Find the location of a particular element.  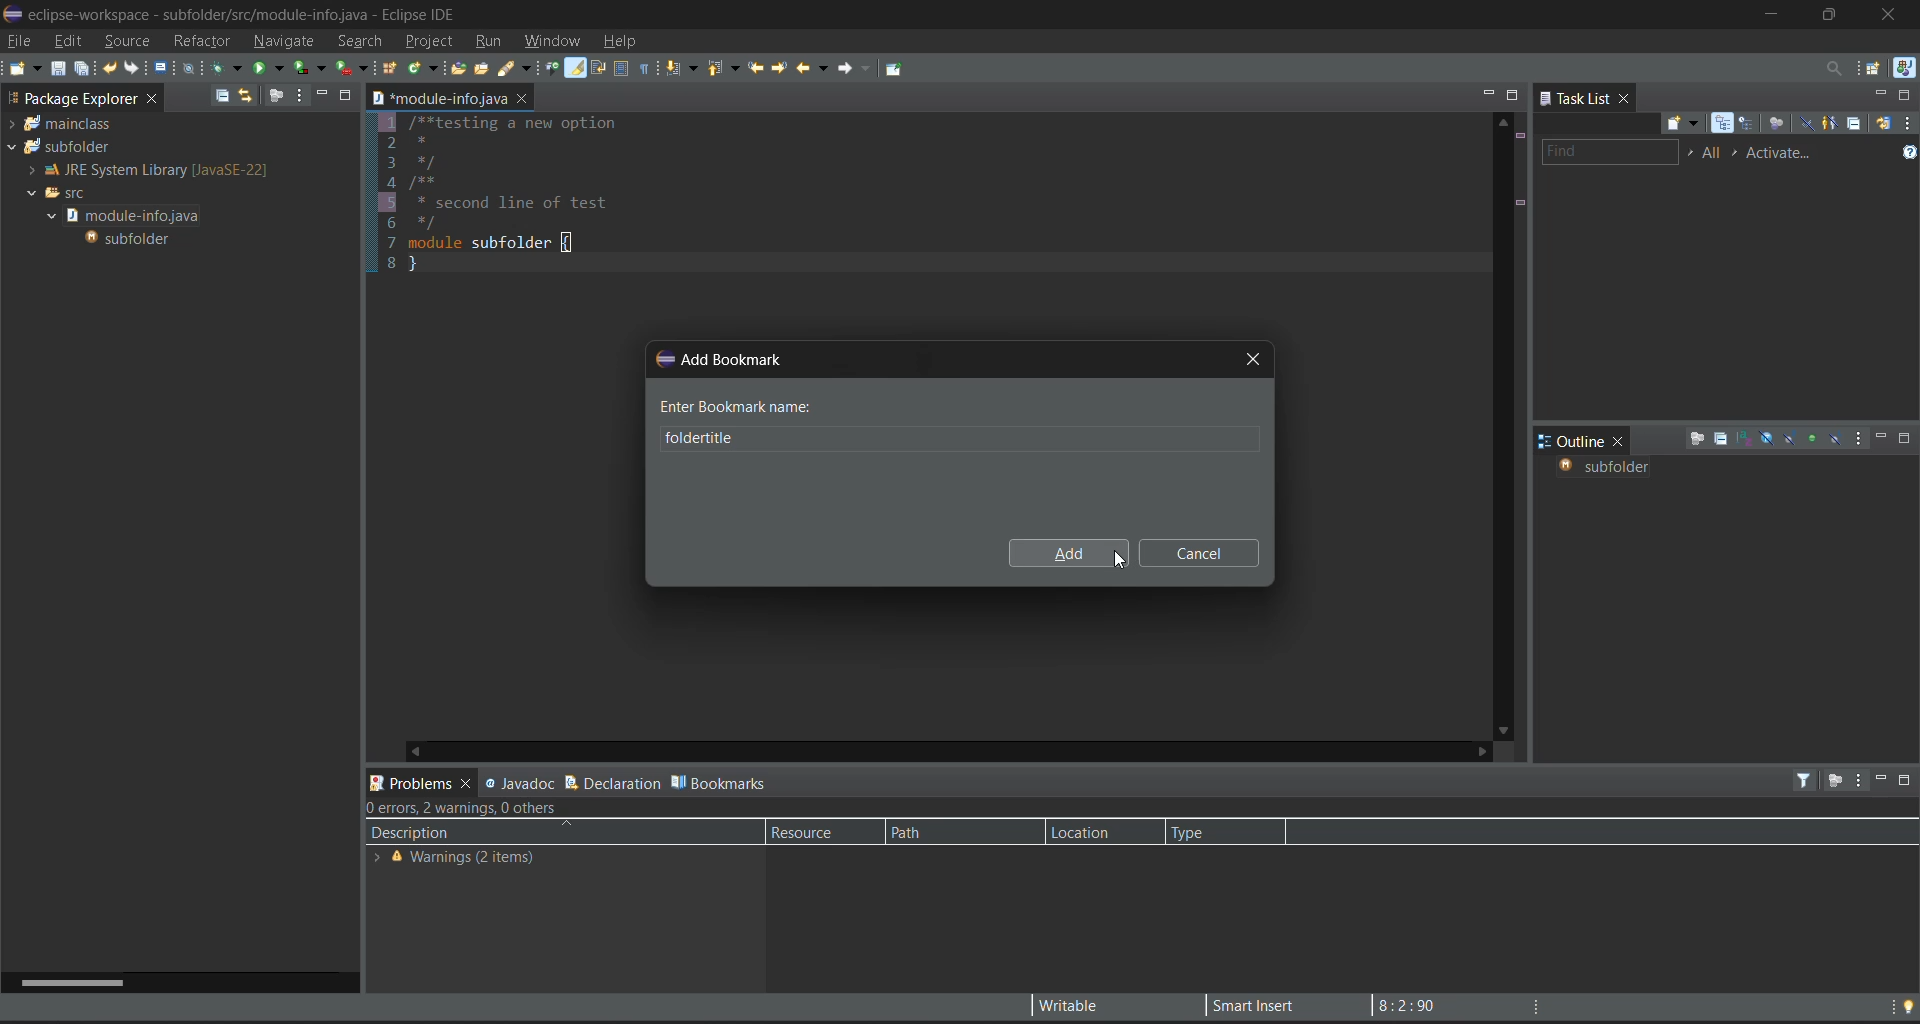

save is located at coordinates (58, 69).